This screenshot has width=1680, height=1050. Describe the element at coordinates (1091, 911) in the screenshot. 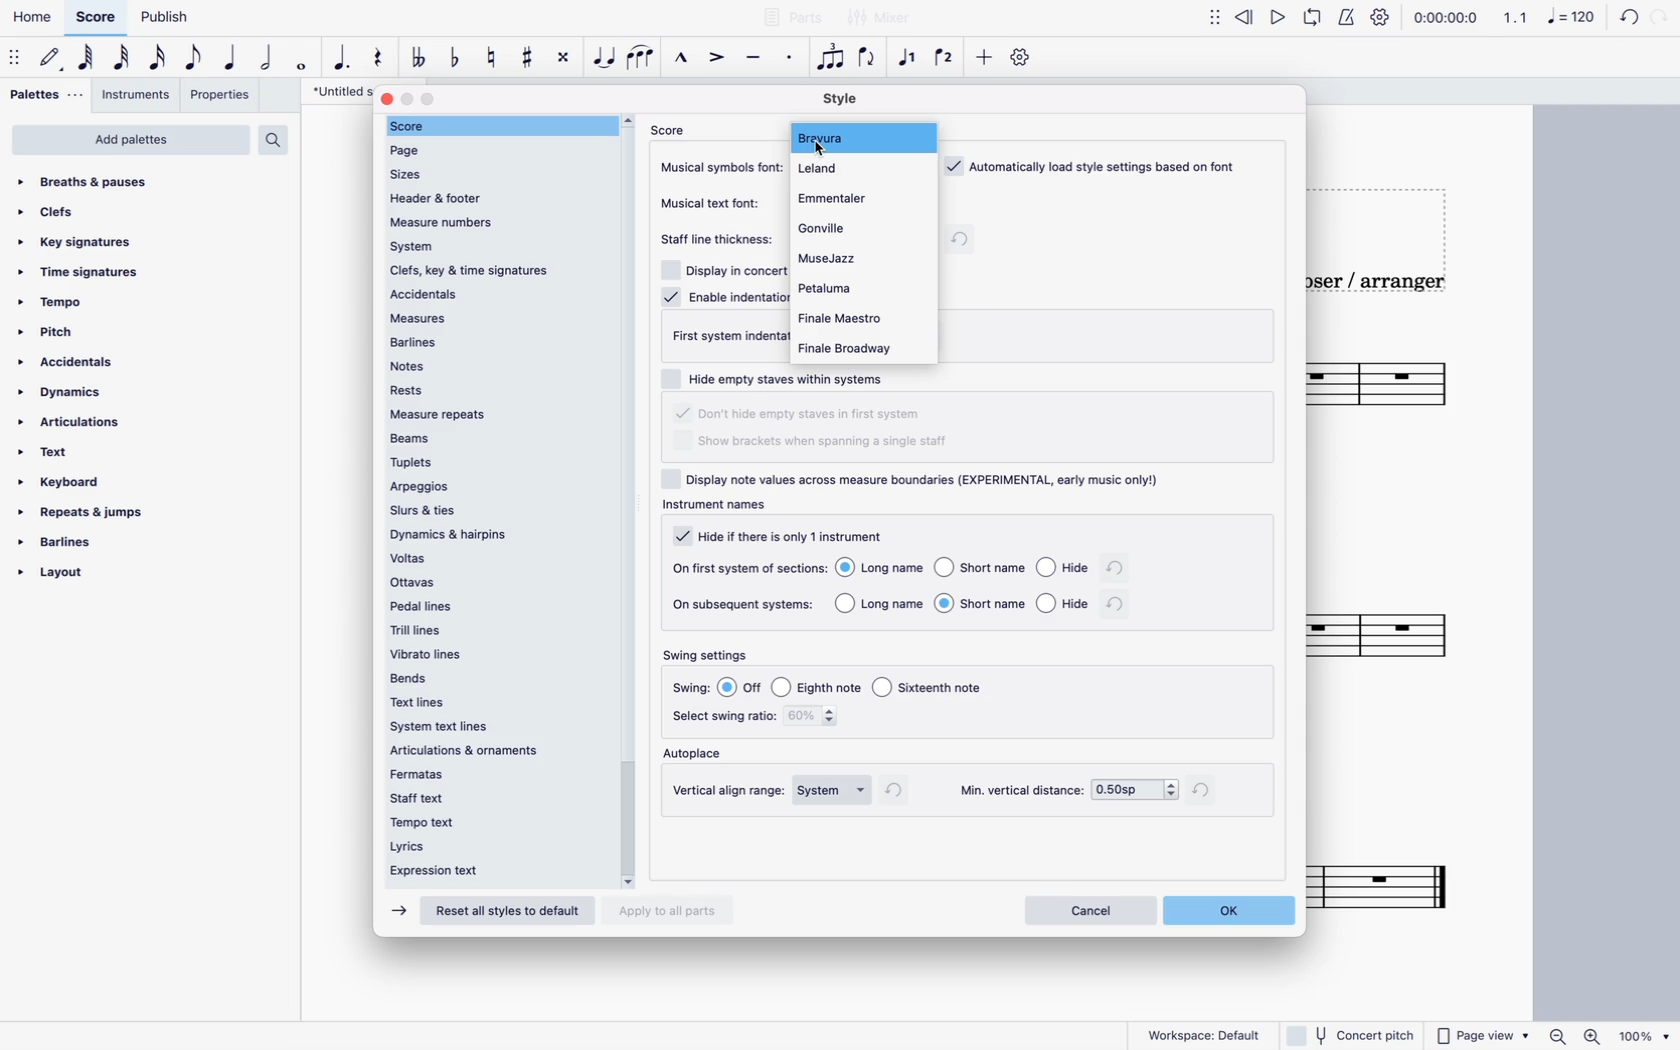

I see `cancel` at that location.